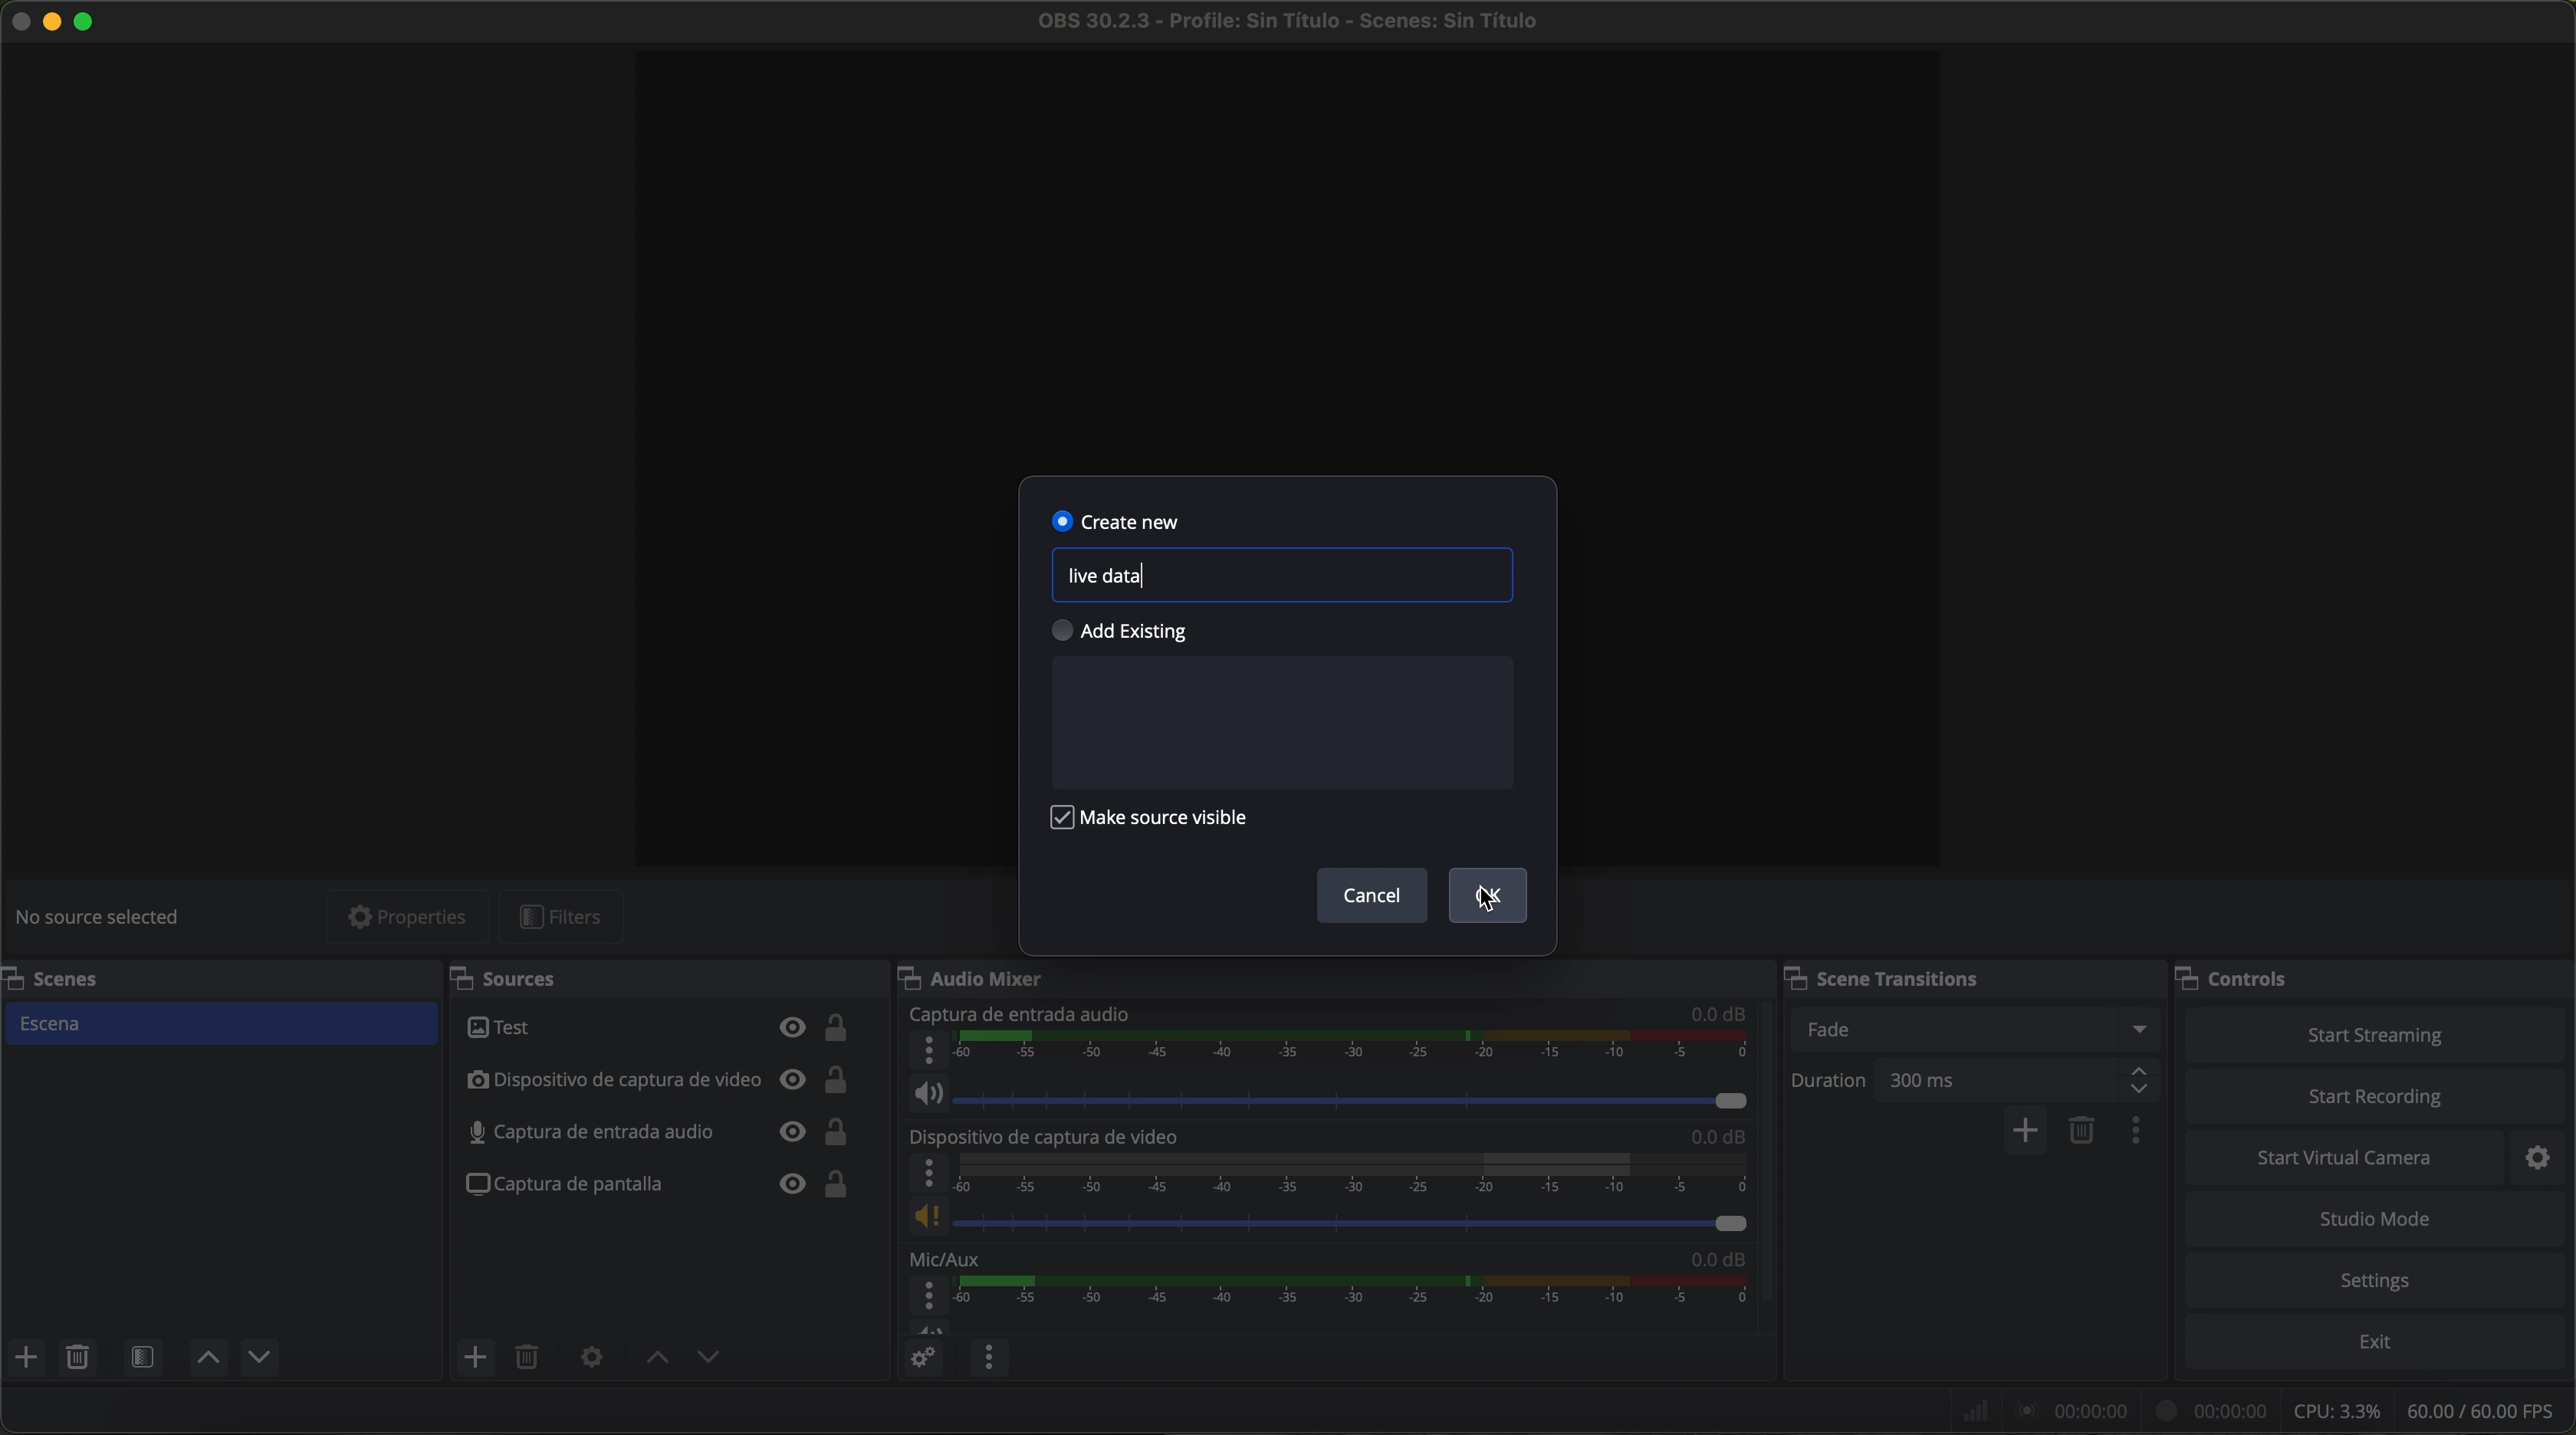 This screenshot has height=1435, width=2576. Describe the element at coordinates (2376, 1099) in the screenshot. I see `start recording` at that location.